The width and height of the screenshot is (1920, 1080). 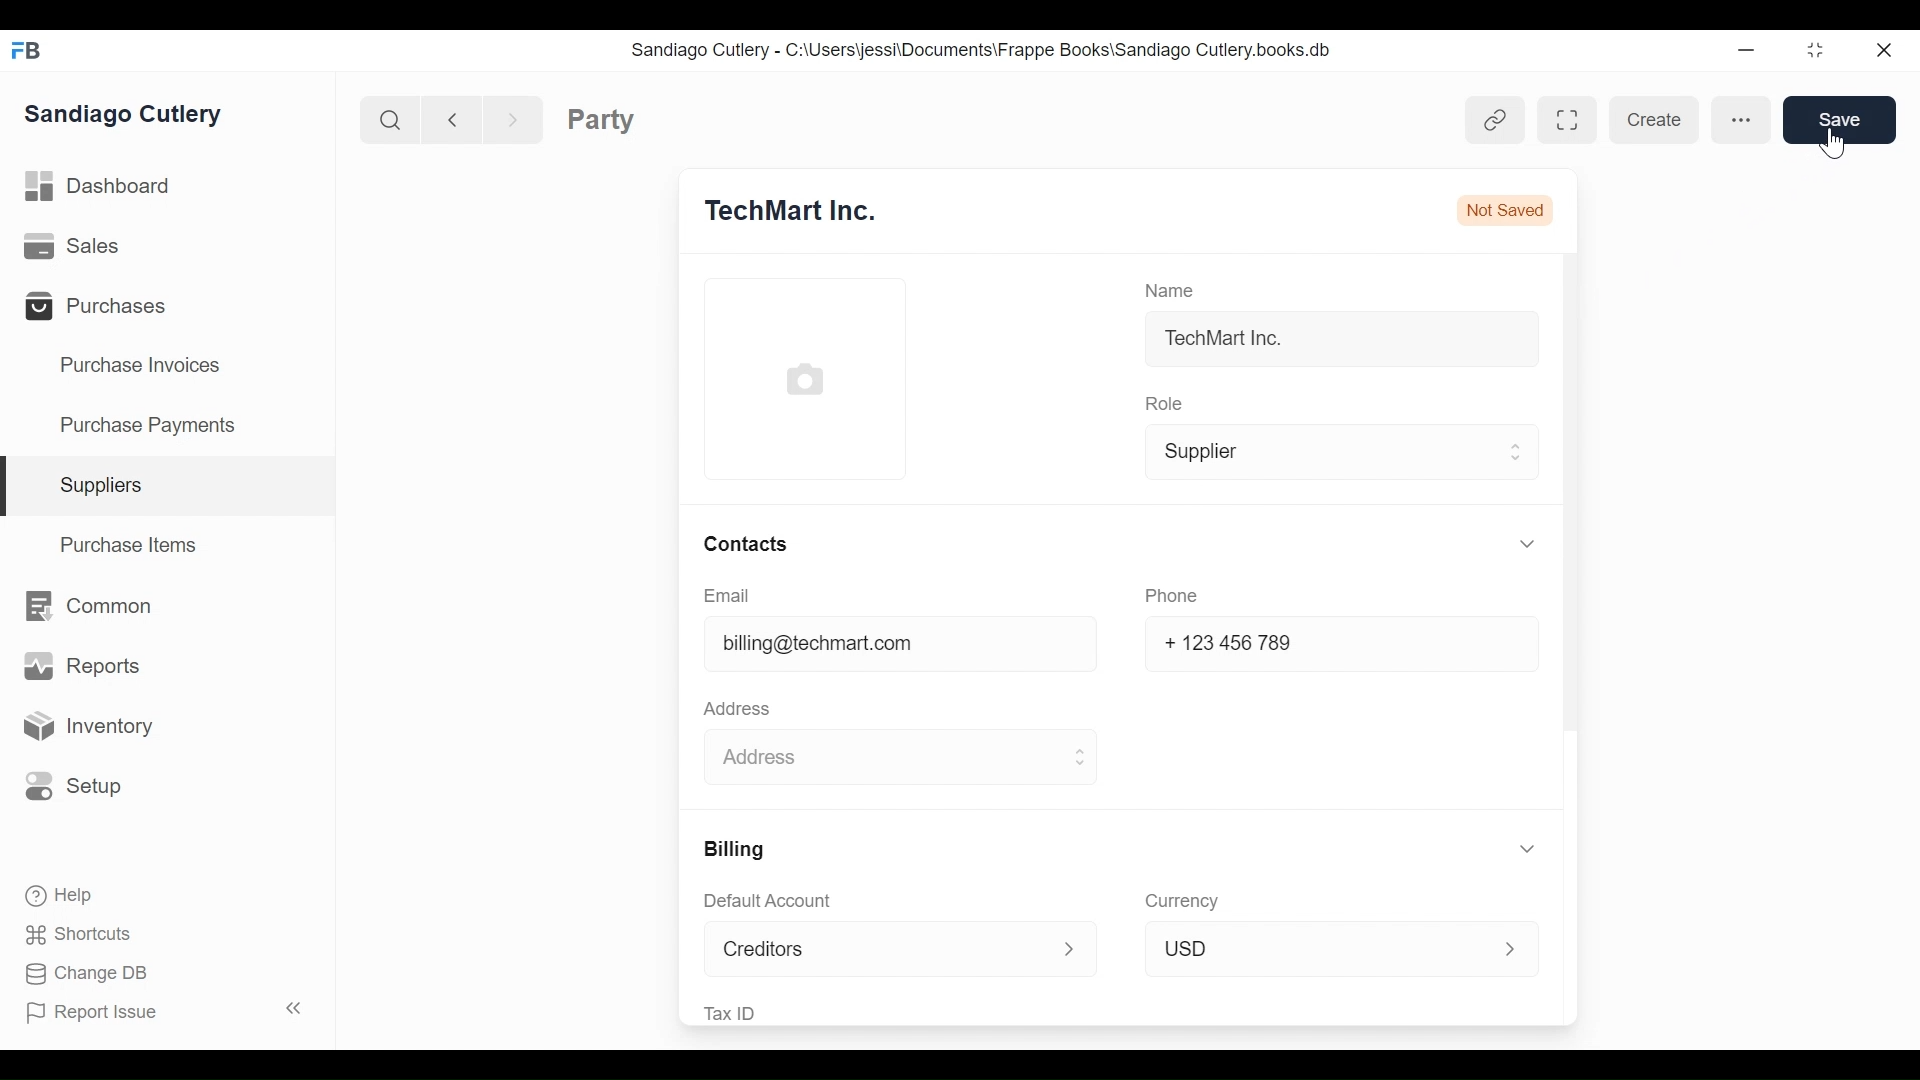 What do you see at coordinates (1651, 120) in the screenshot?
I see `Create` at bounding box center [1651, 120].